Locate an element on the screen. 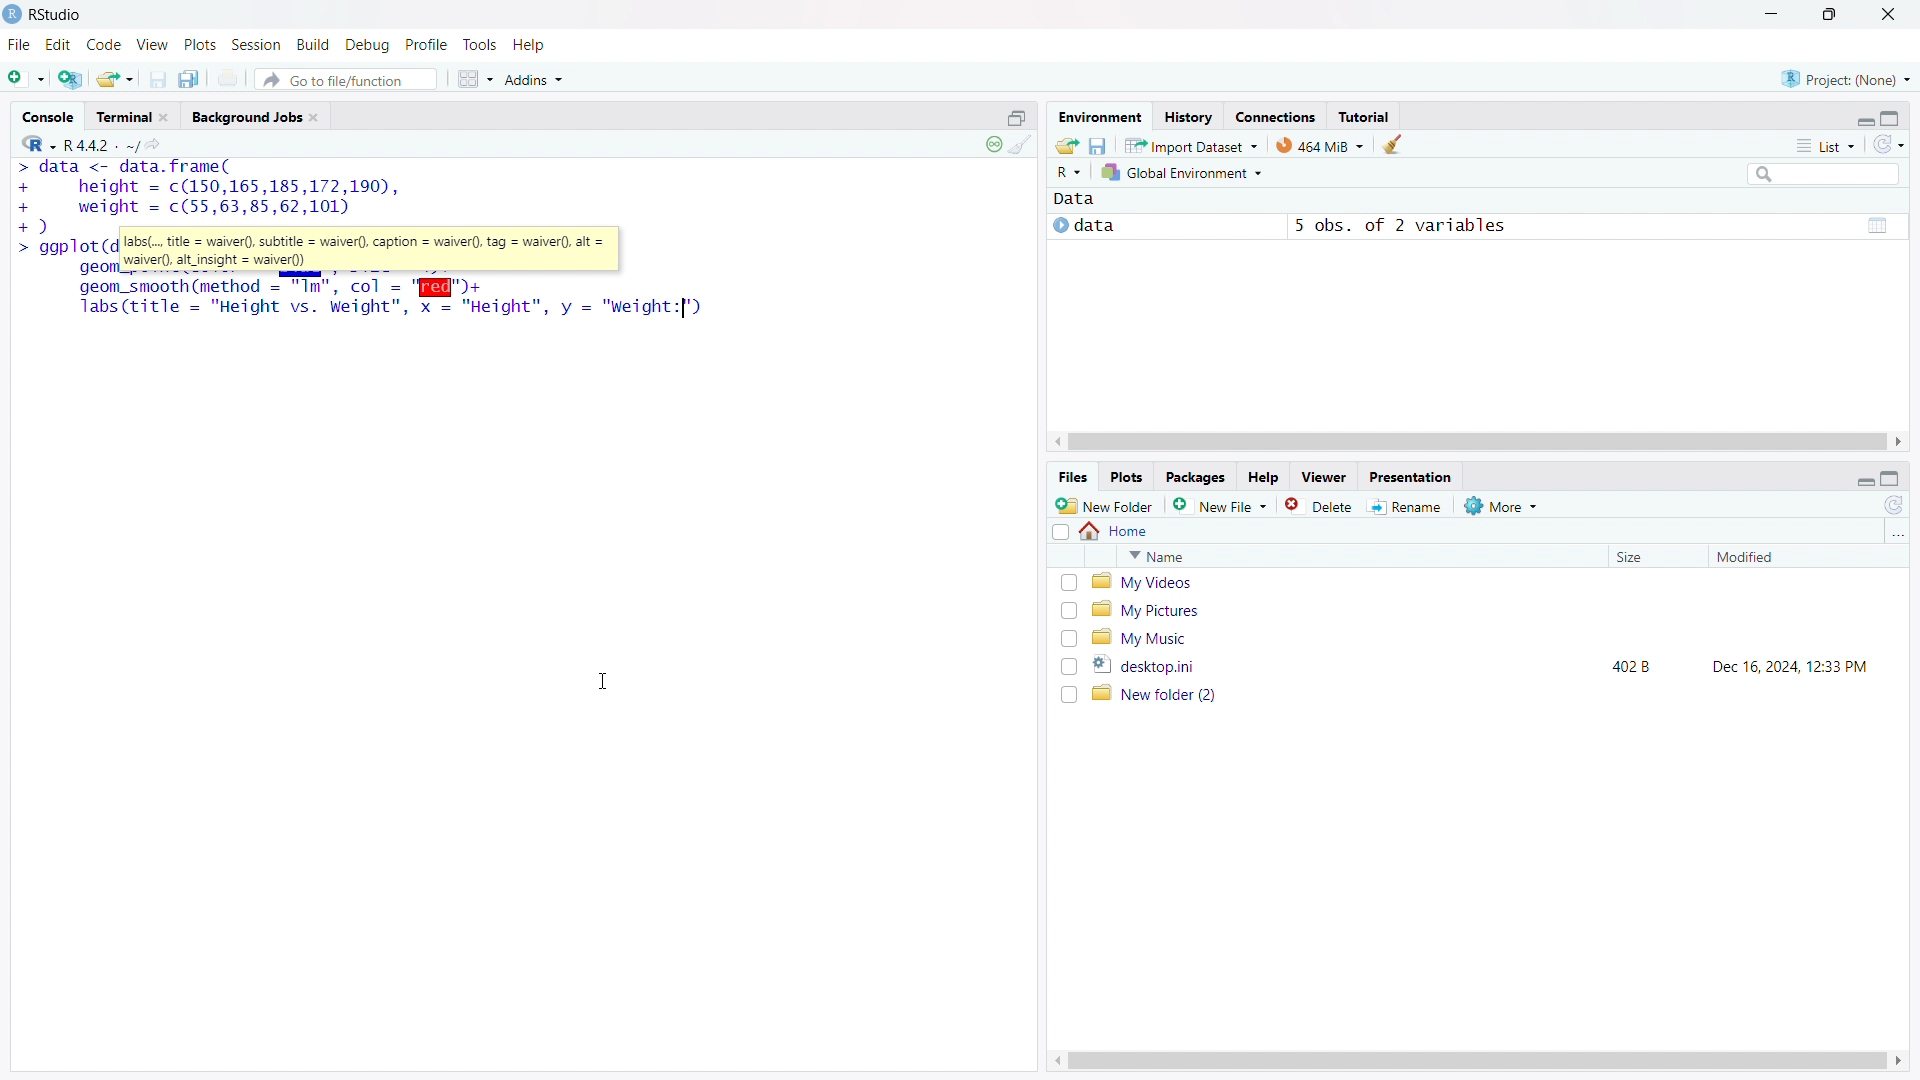  > is located at coordinates (29, 250).